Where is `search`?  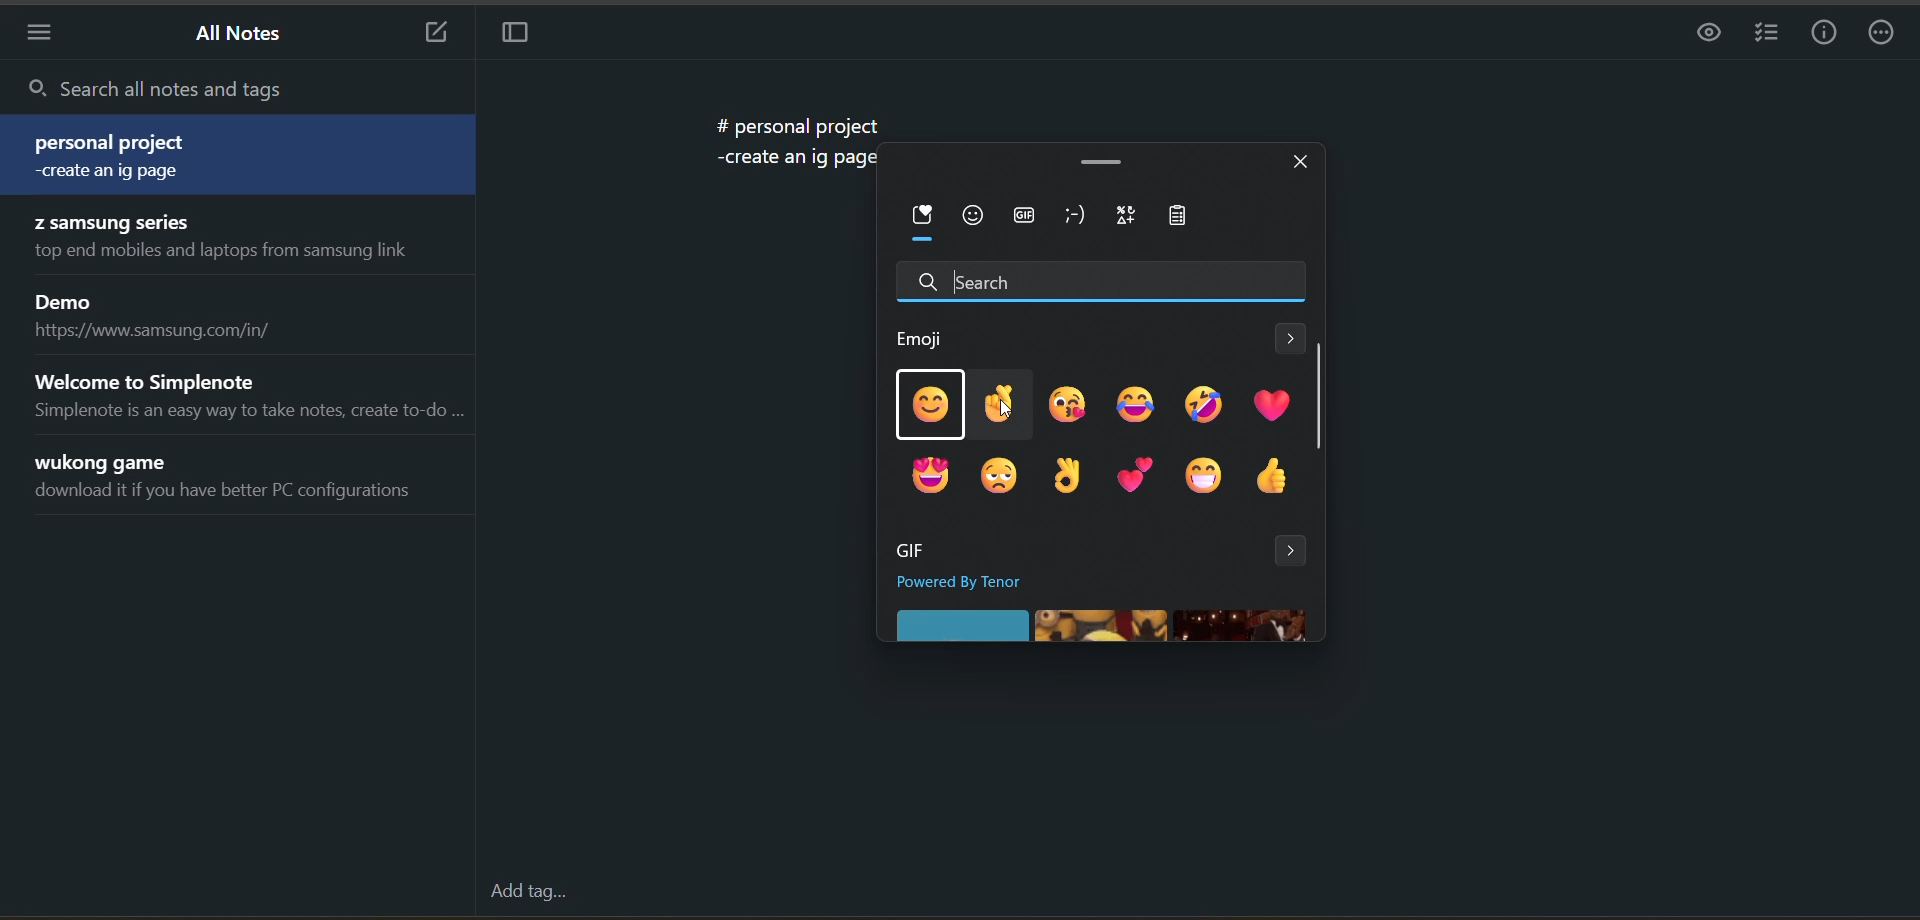
search is located at coordinates (234, 87).